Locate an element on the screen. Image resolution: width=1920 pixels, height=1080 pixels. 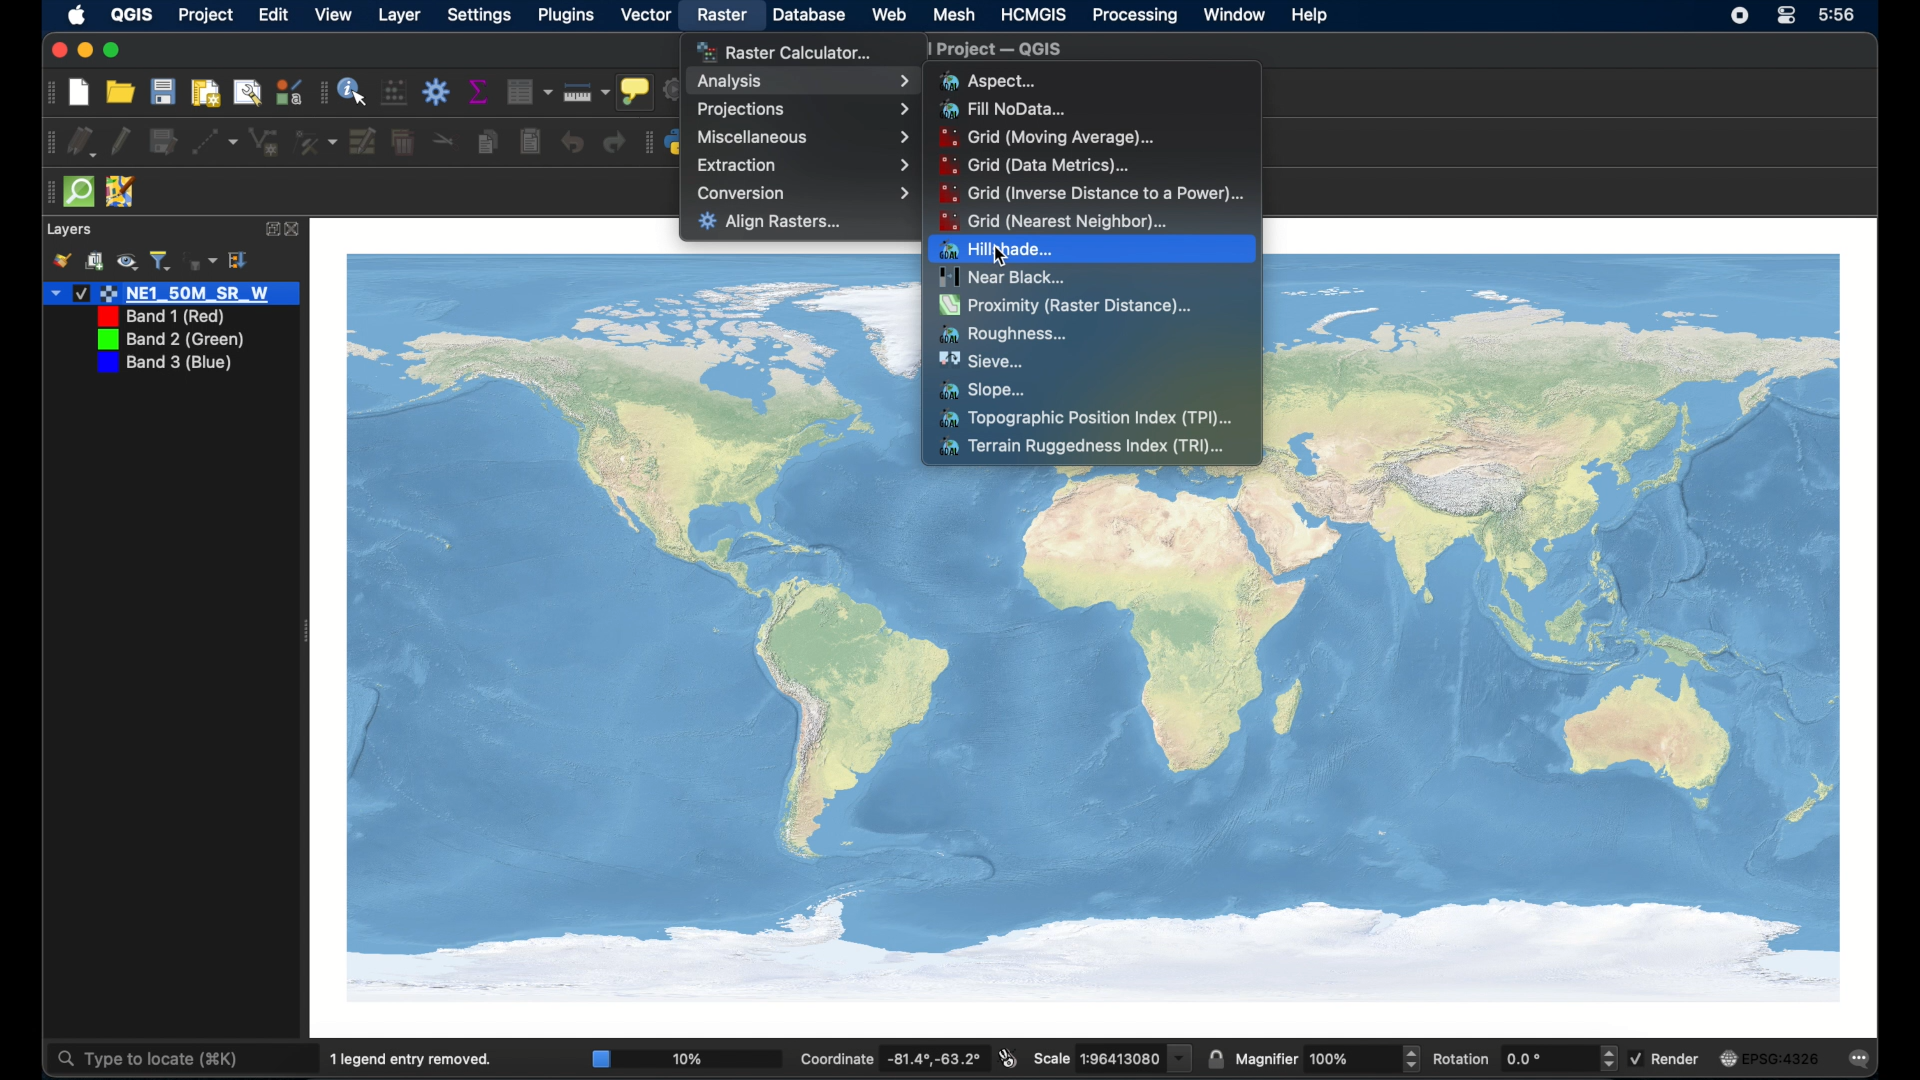
open field calculator is located at coordinates (395, 93).